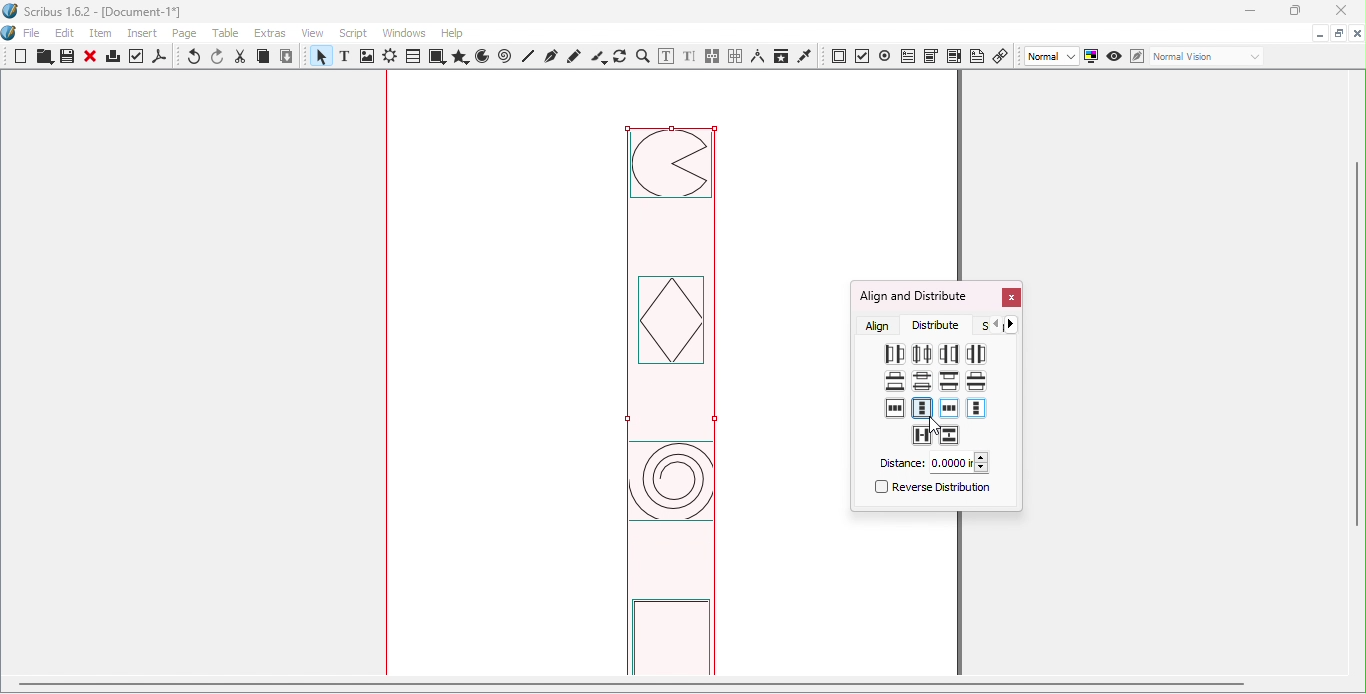 Image resolution: width=1366 pixels, height=694 pixels. Describe the element at coordinates (977, 353) in the screenshot. I see `Make horizontal gaps between items equal` at that location.